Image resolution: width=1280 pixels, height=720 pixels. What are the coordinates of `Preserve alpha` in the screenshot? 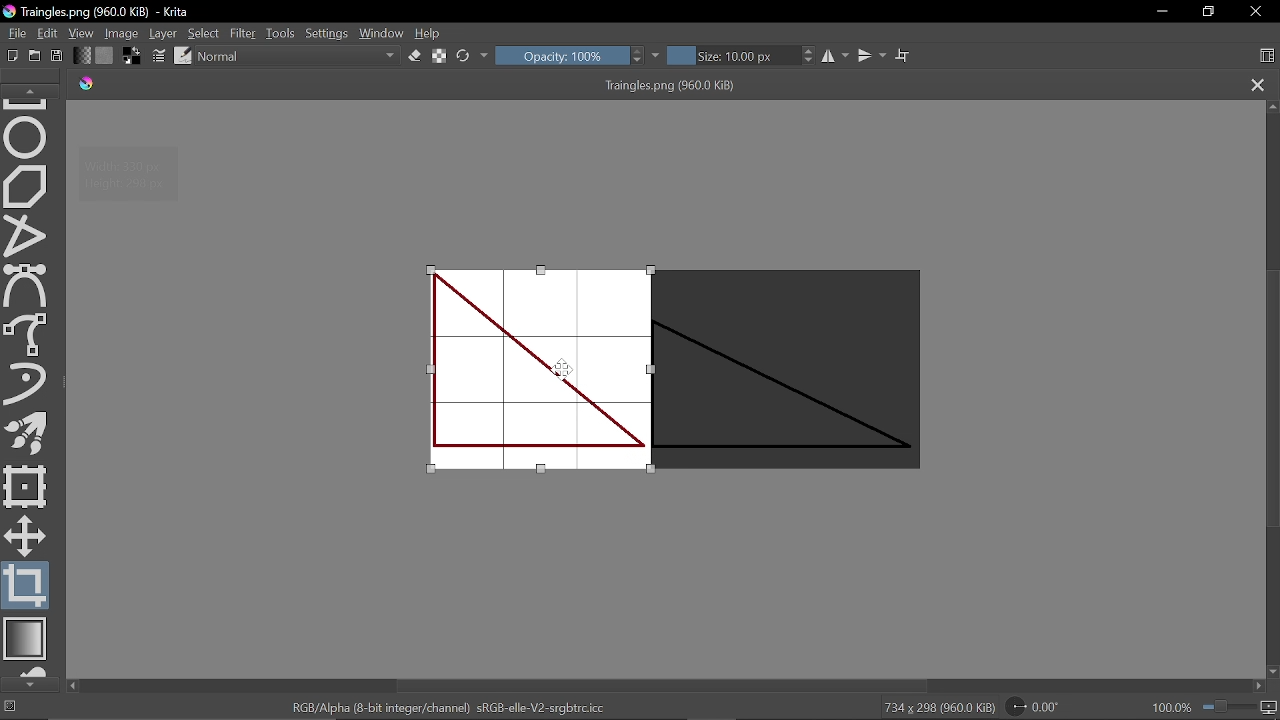 It's located at (439, 57).